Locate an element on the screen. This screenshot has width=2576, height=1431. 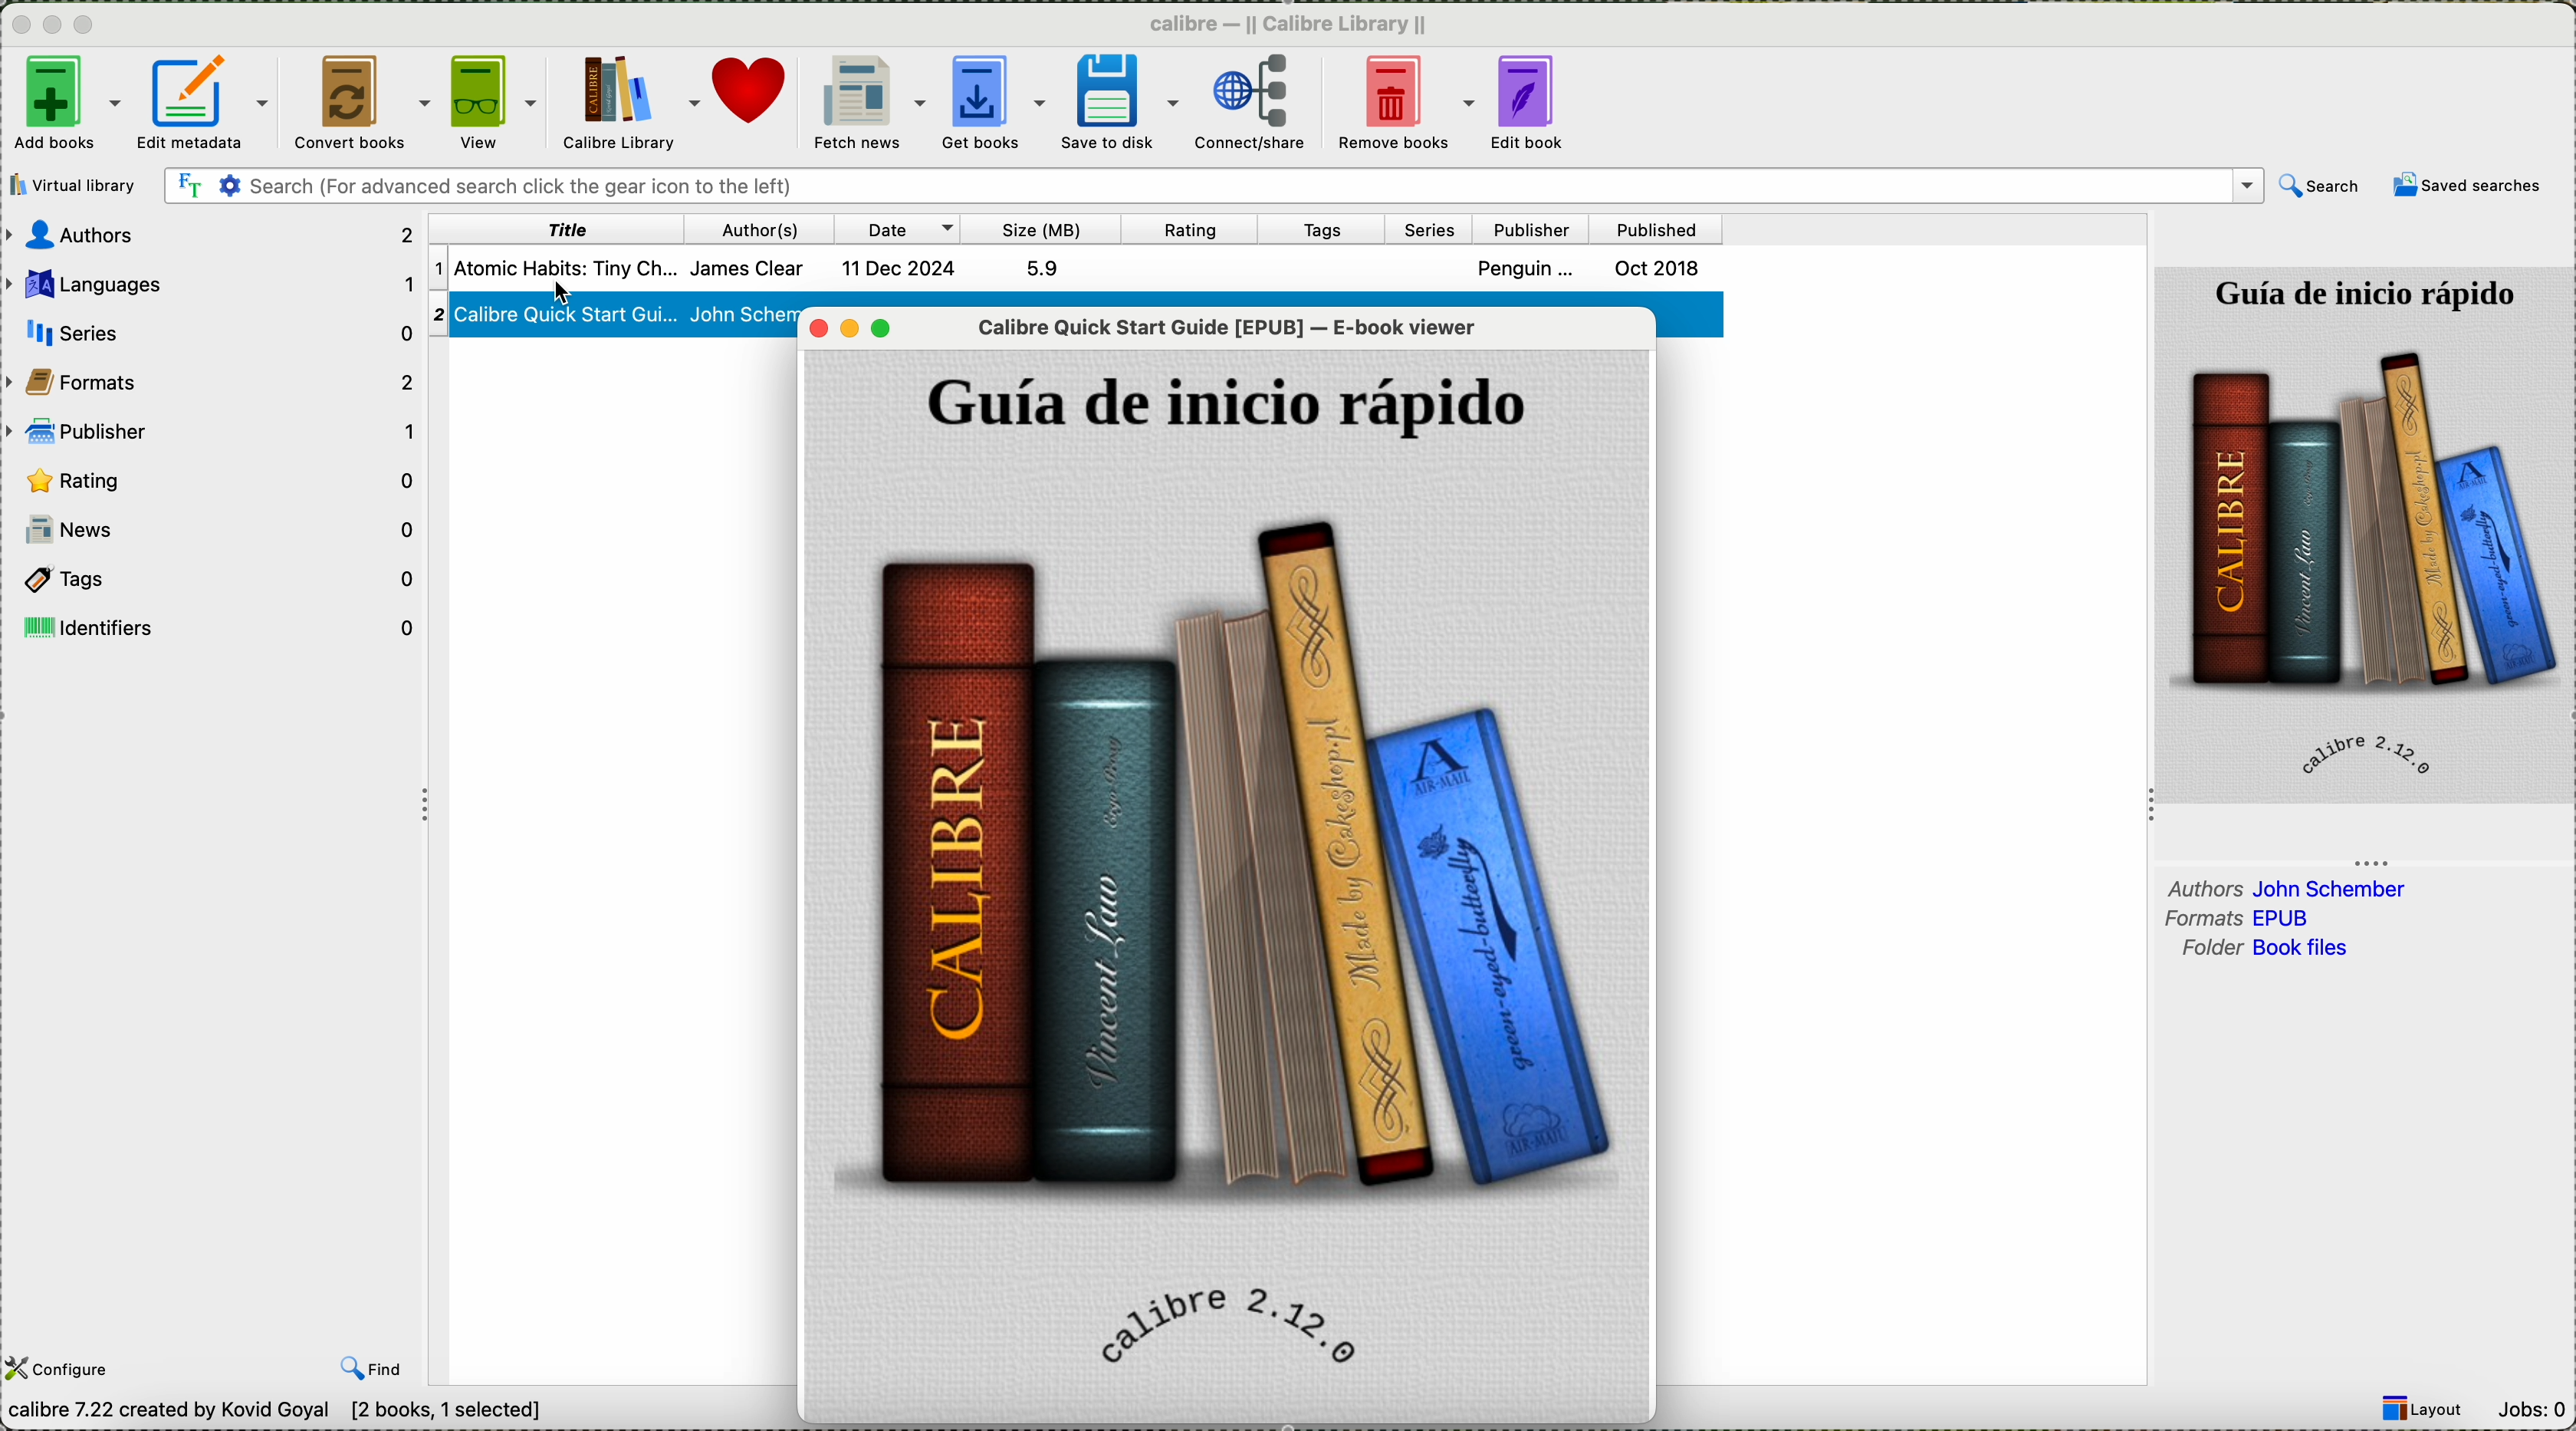
news is located at coordinates (220, 531).